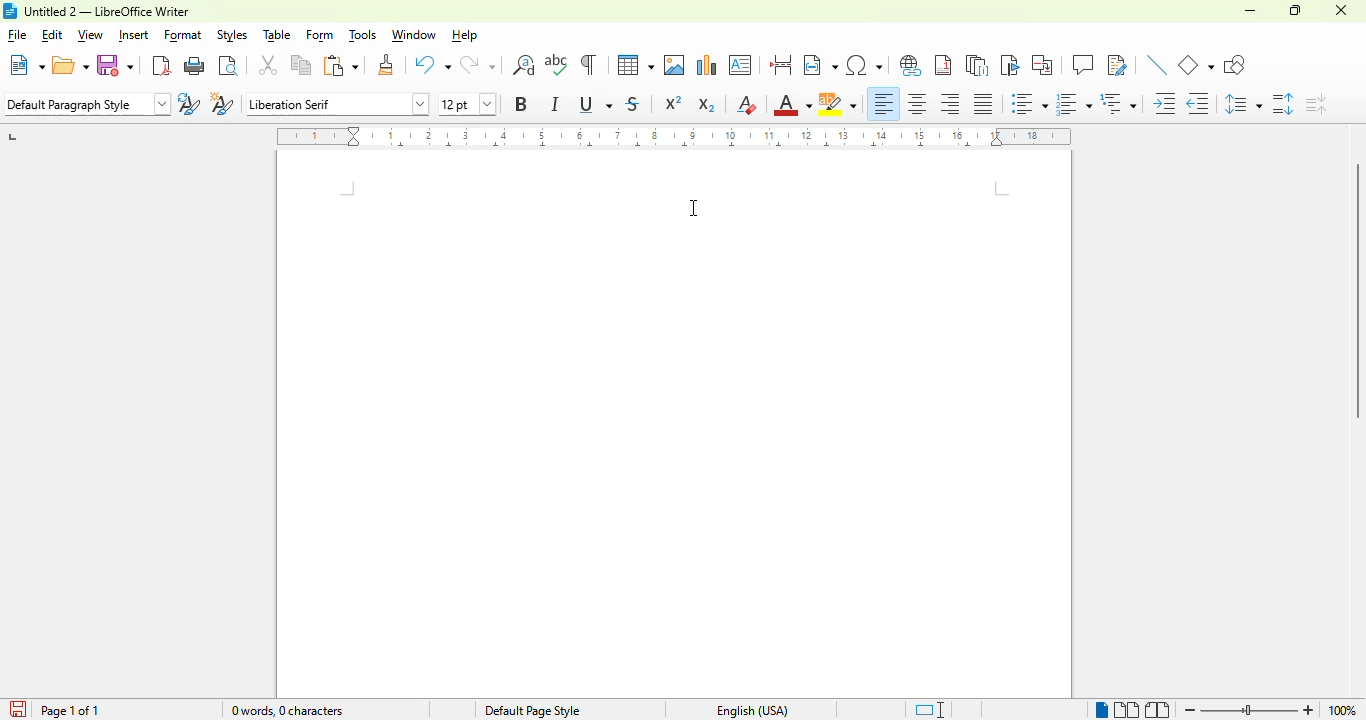 This screenshot has width=1366, height=720. Describe the element at coordinates (820, 65) in the screenshot. I see `insert field` at that location.